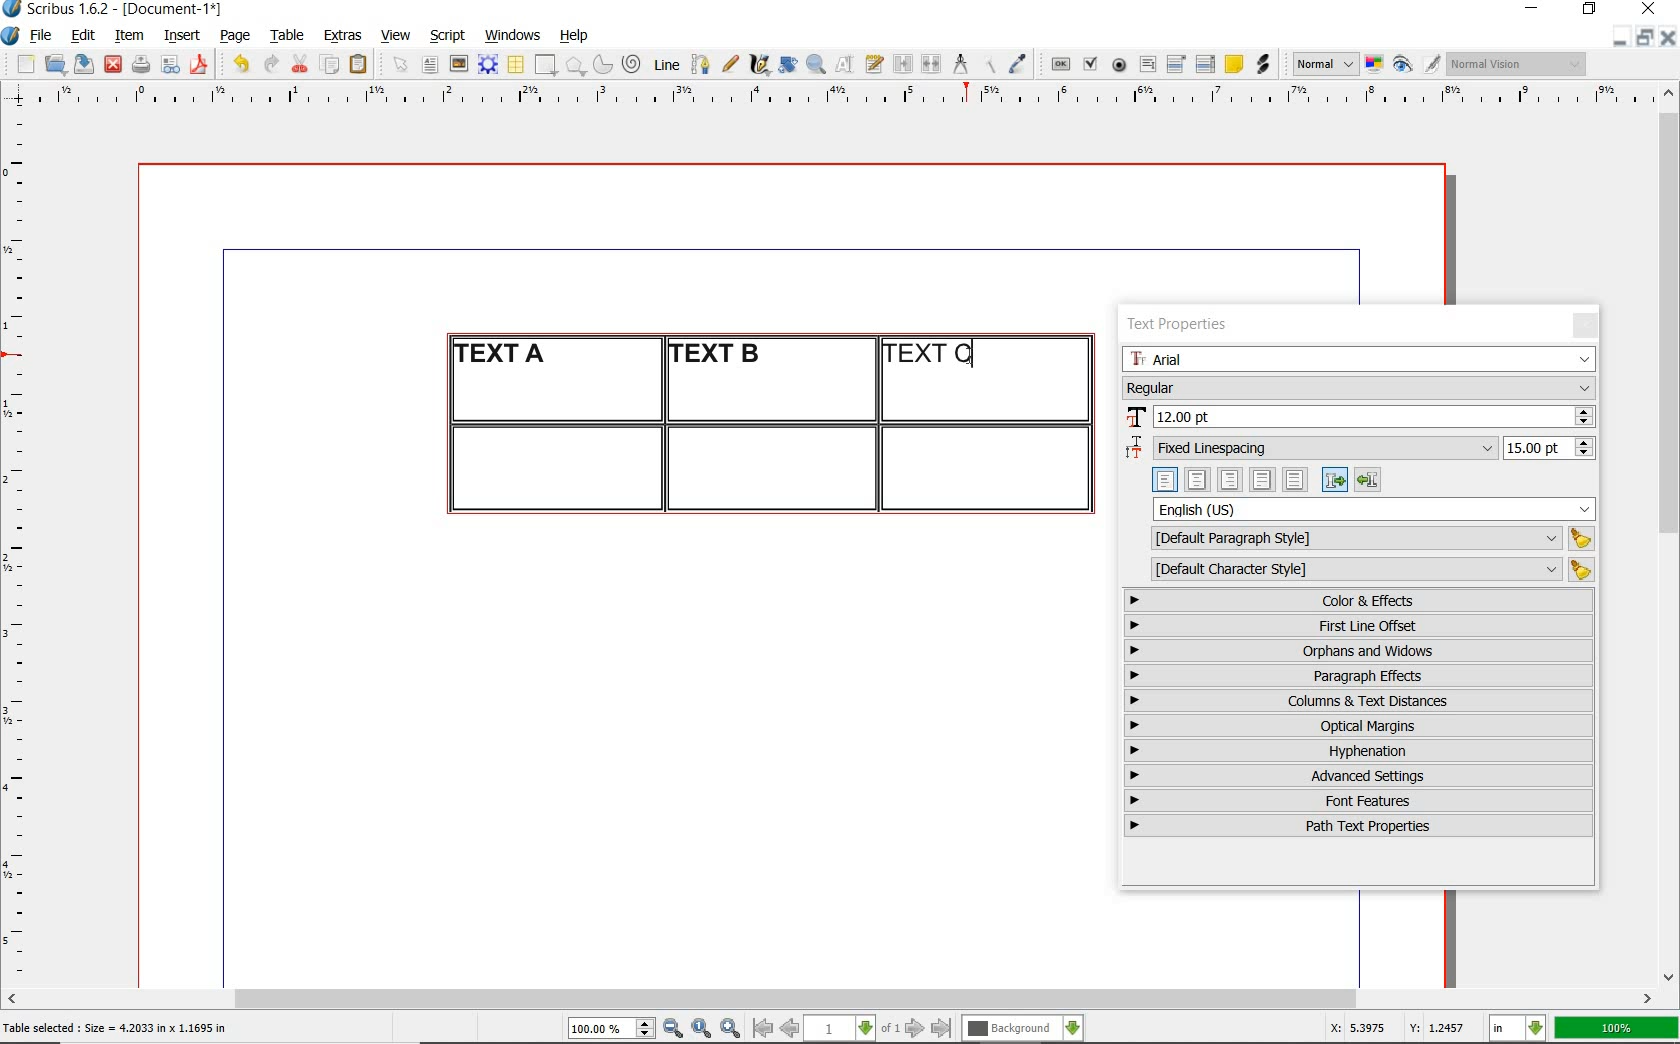 The image size is (1680, 1044). Describe the element at coordinates (517, 65) in the screenshot. I see `table` at that location.